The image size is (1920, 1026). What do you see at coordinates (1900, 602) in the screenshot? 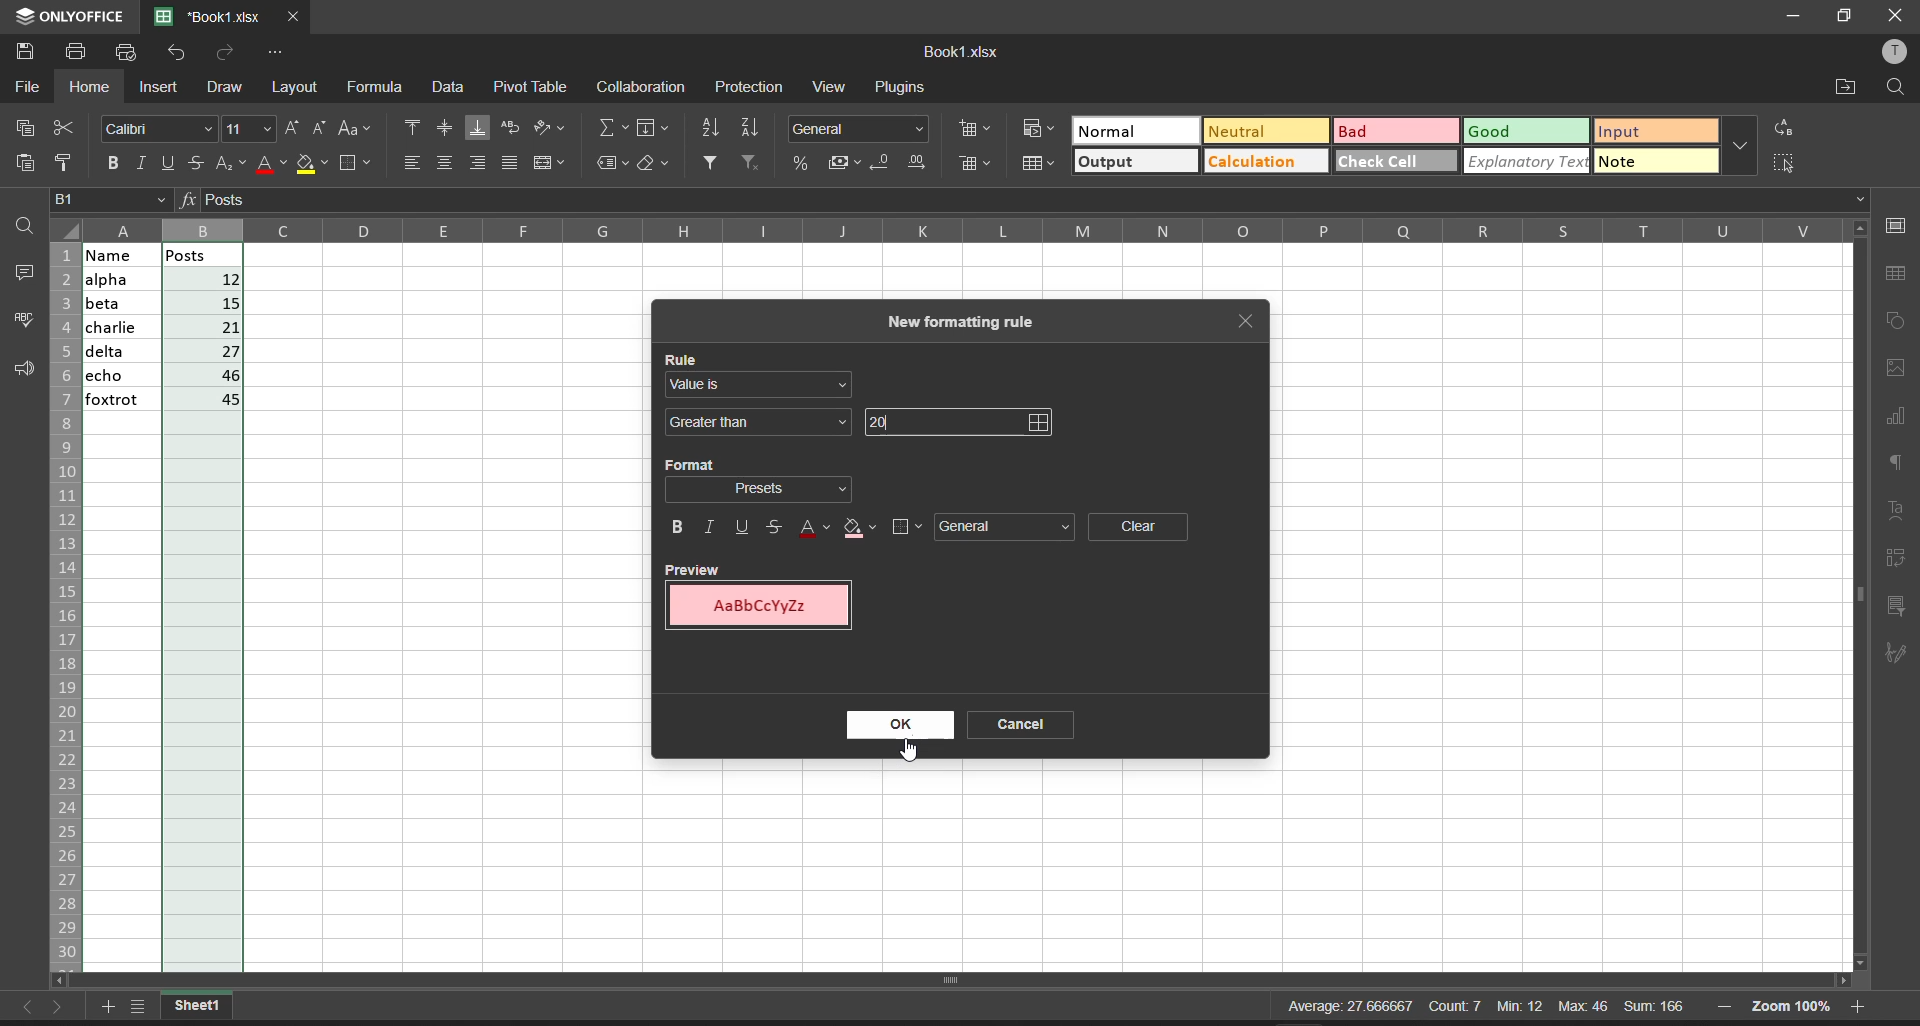
I see `slicer settings` at bounding box center [1900, 602].